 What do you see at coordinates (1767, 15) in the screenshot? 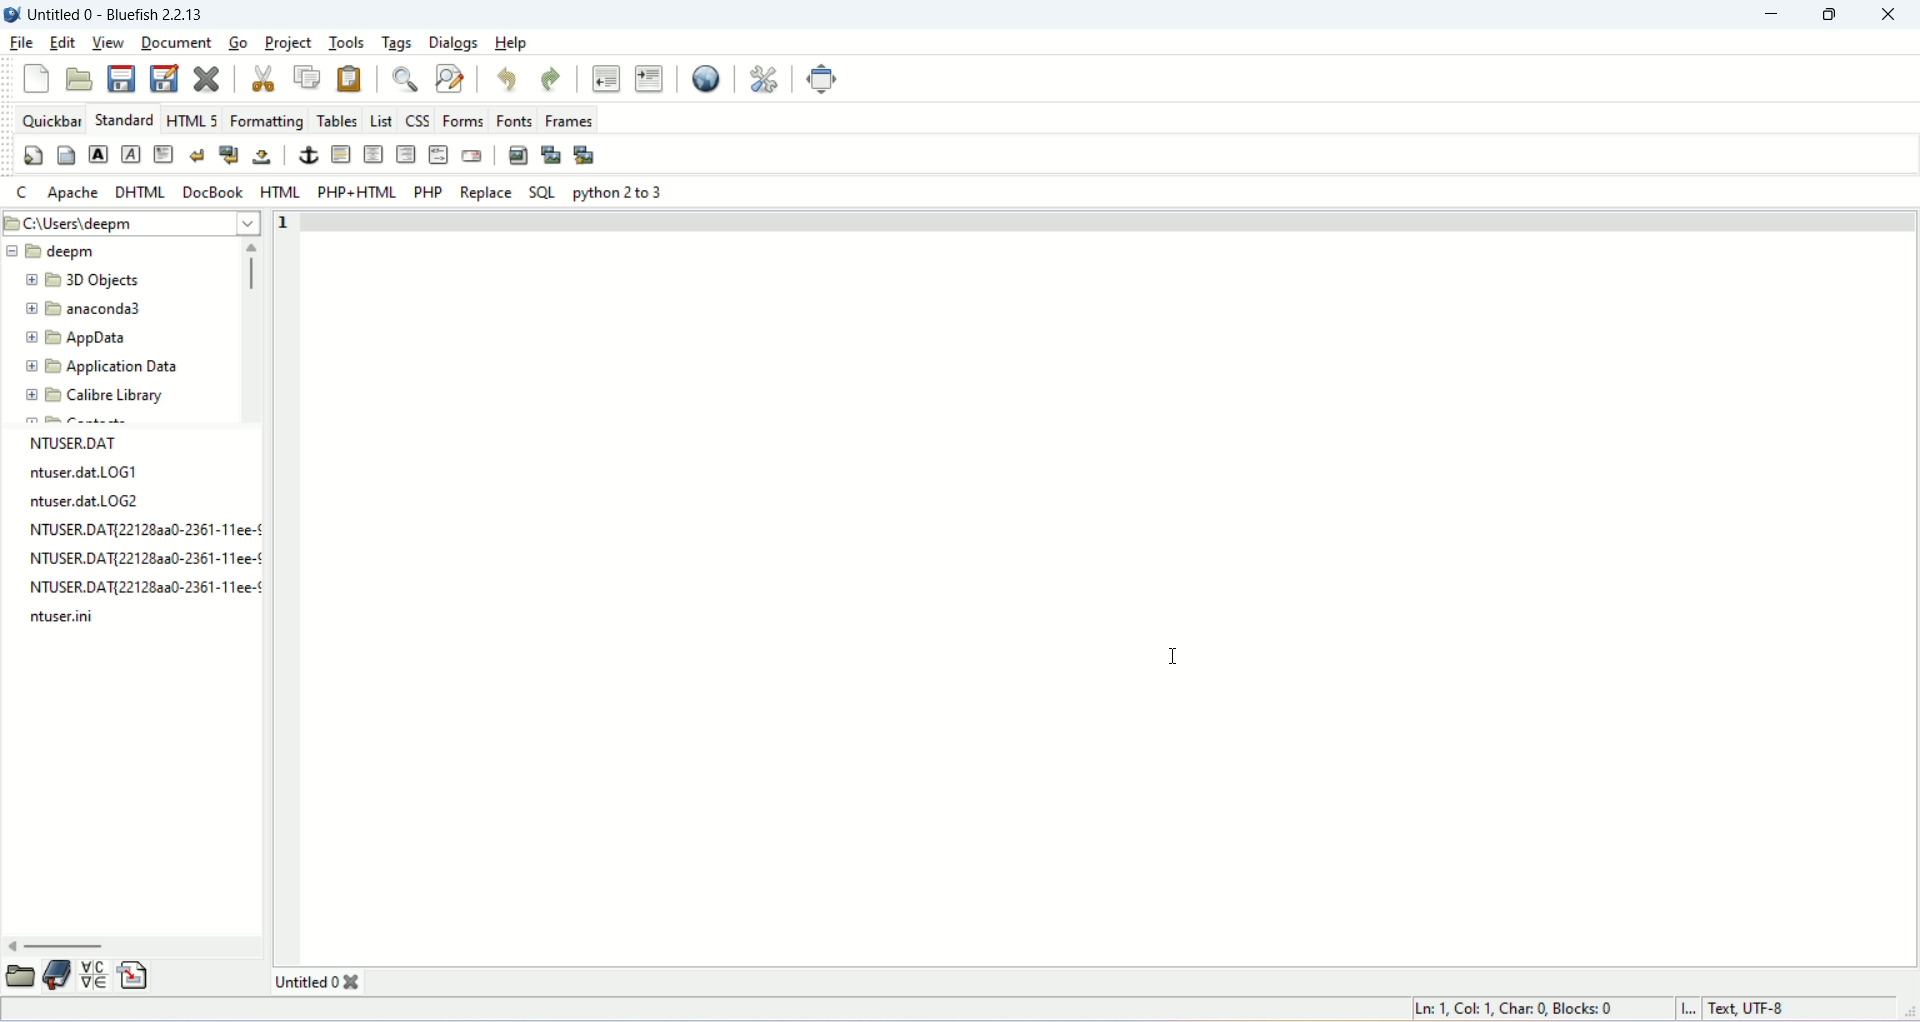
I see `minimize` at bounding box center [1767, 15].